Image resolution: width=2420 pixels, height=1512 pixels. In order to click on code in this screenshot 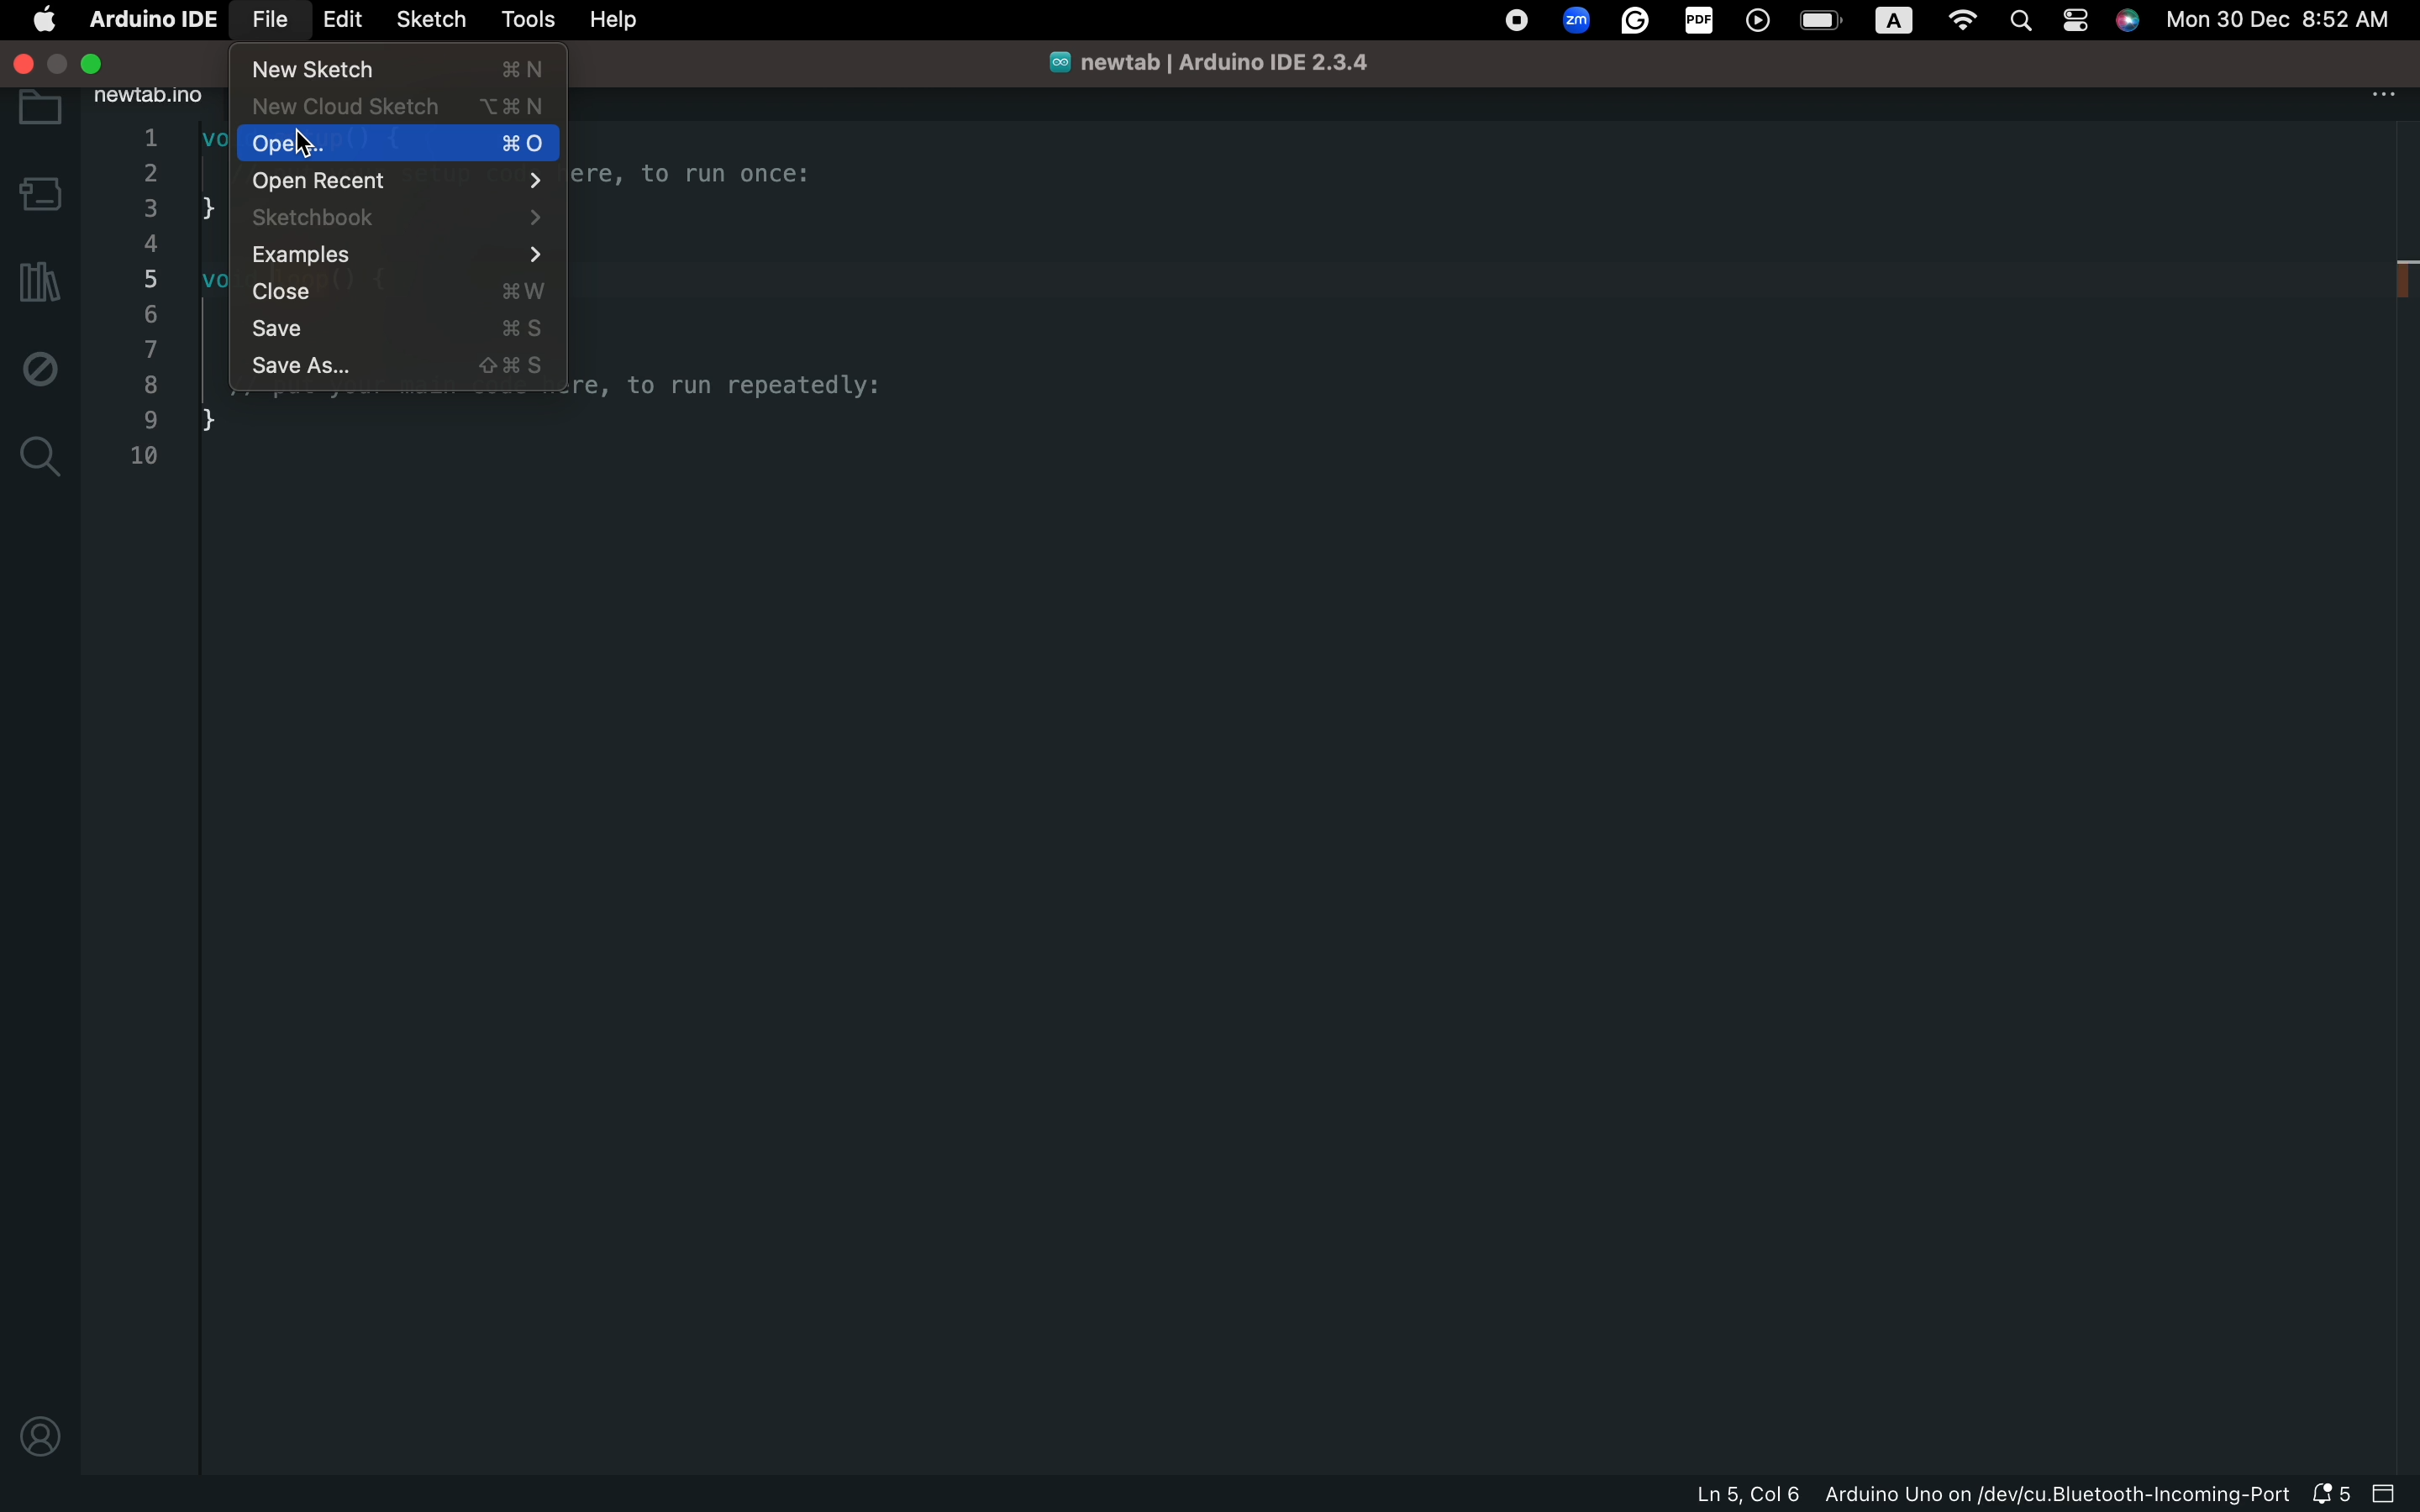, I will do `click(762, 276)`.